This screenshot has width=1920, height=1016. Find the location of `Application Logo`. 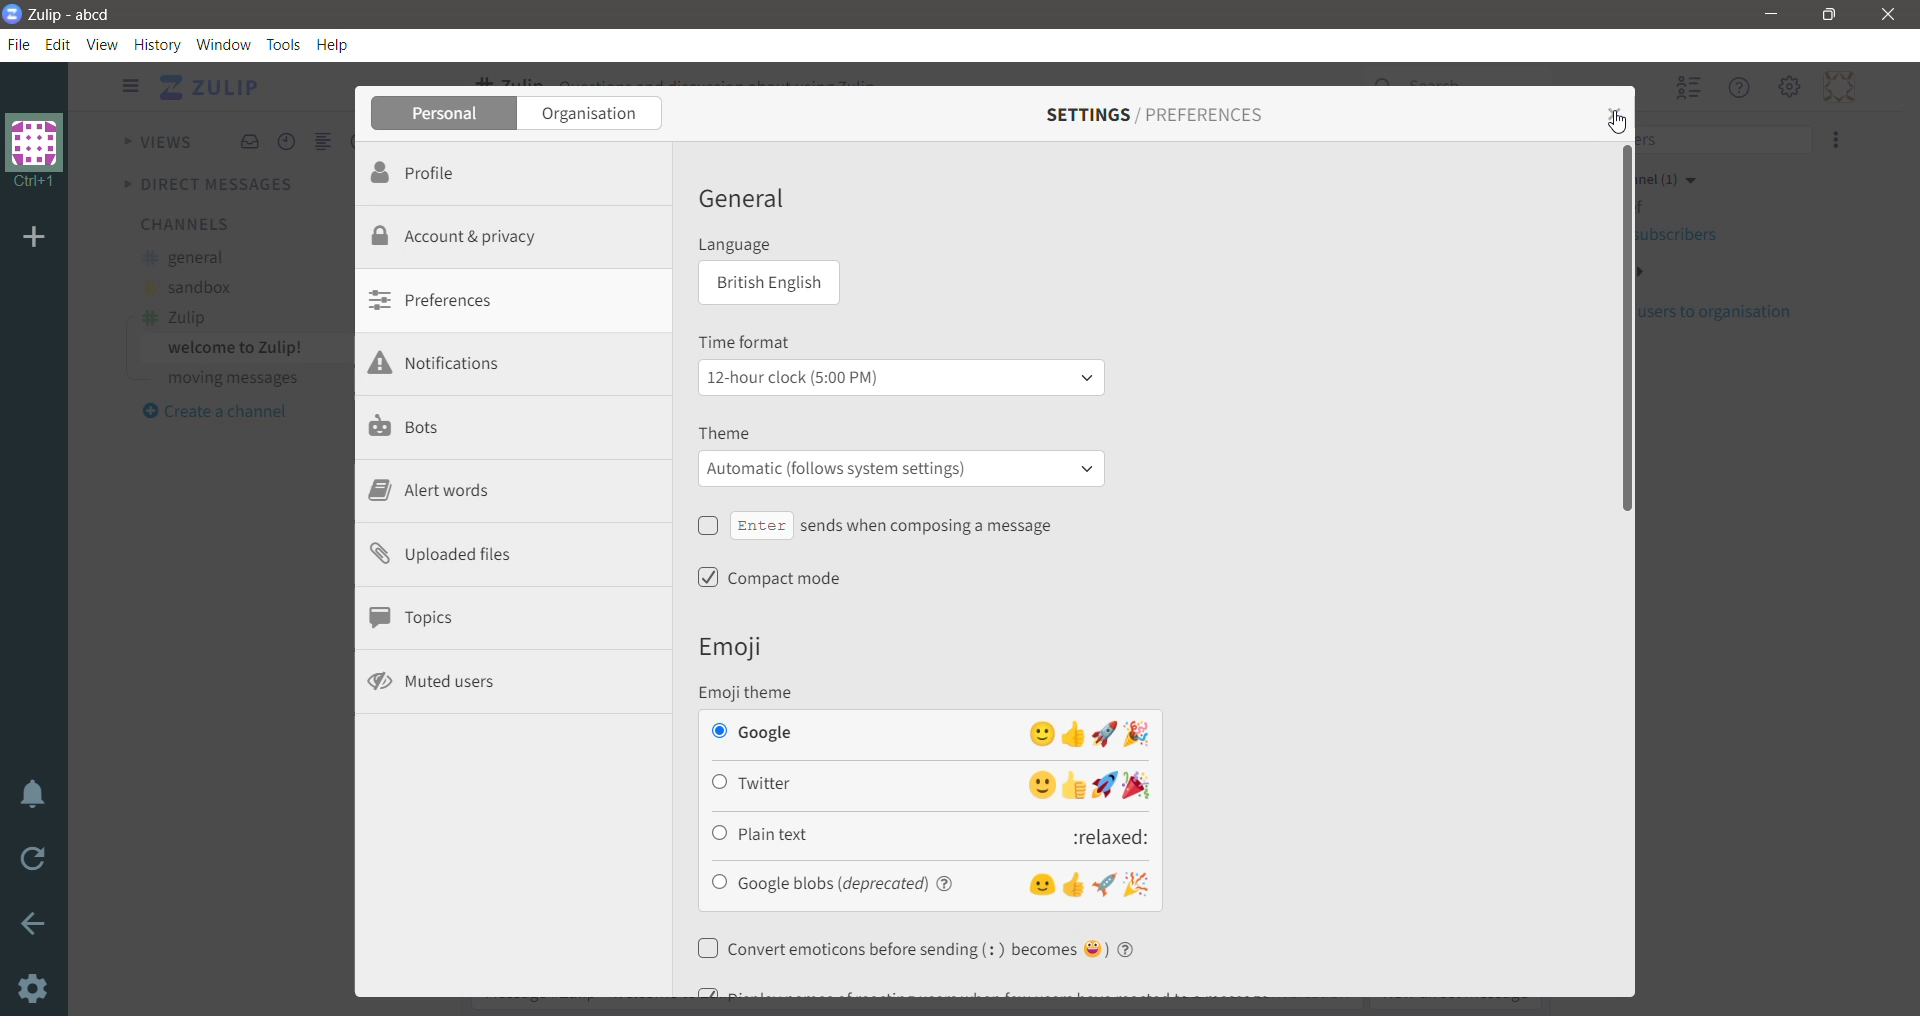

Application Logo is located at coordinates (12, 15).